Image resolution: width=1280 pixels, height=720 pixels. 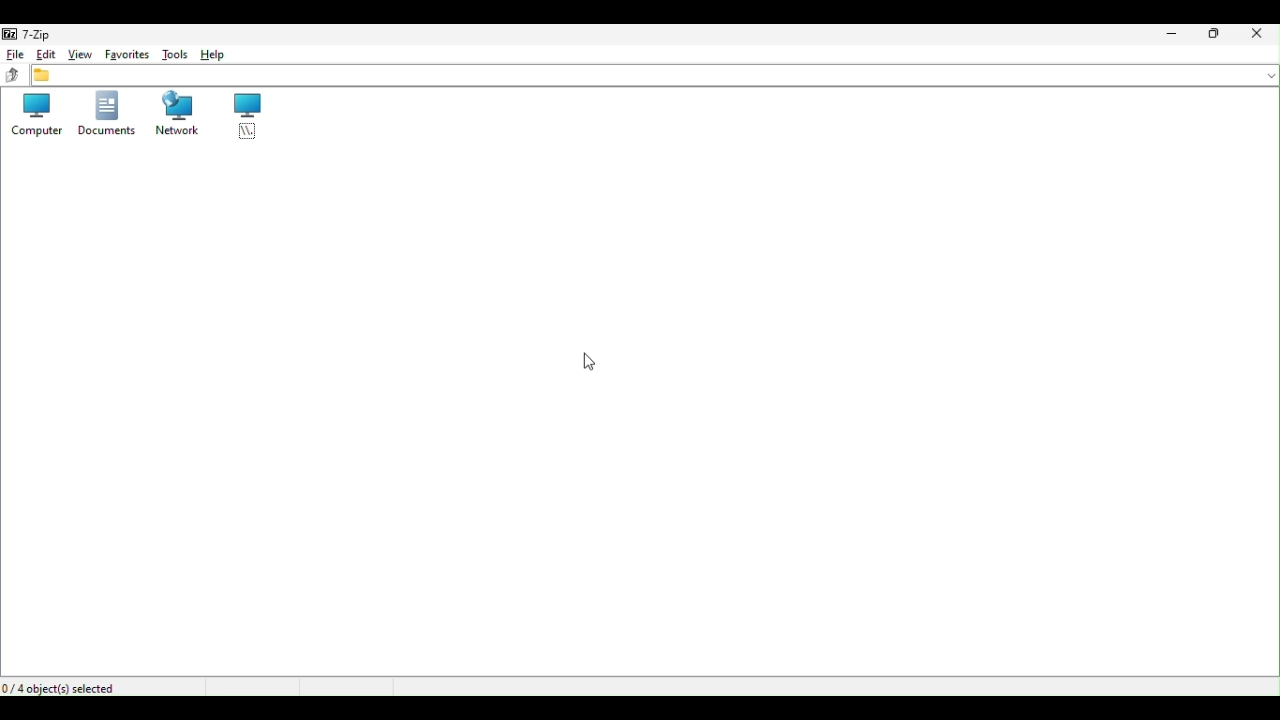 I want to click on View, so click(x=77, y=55).